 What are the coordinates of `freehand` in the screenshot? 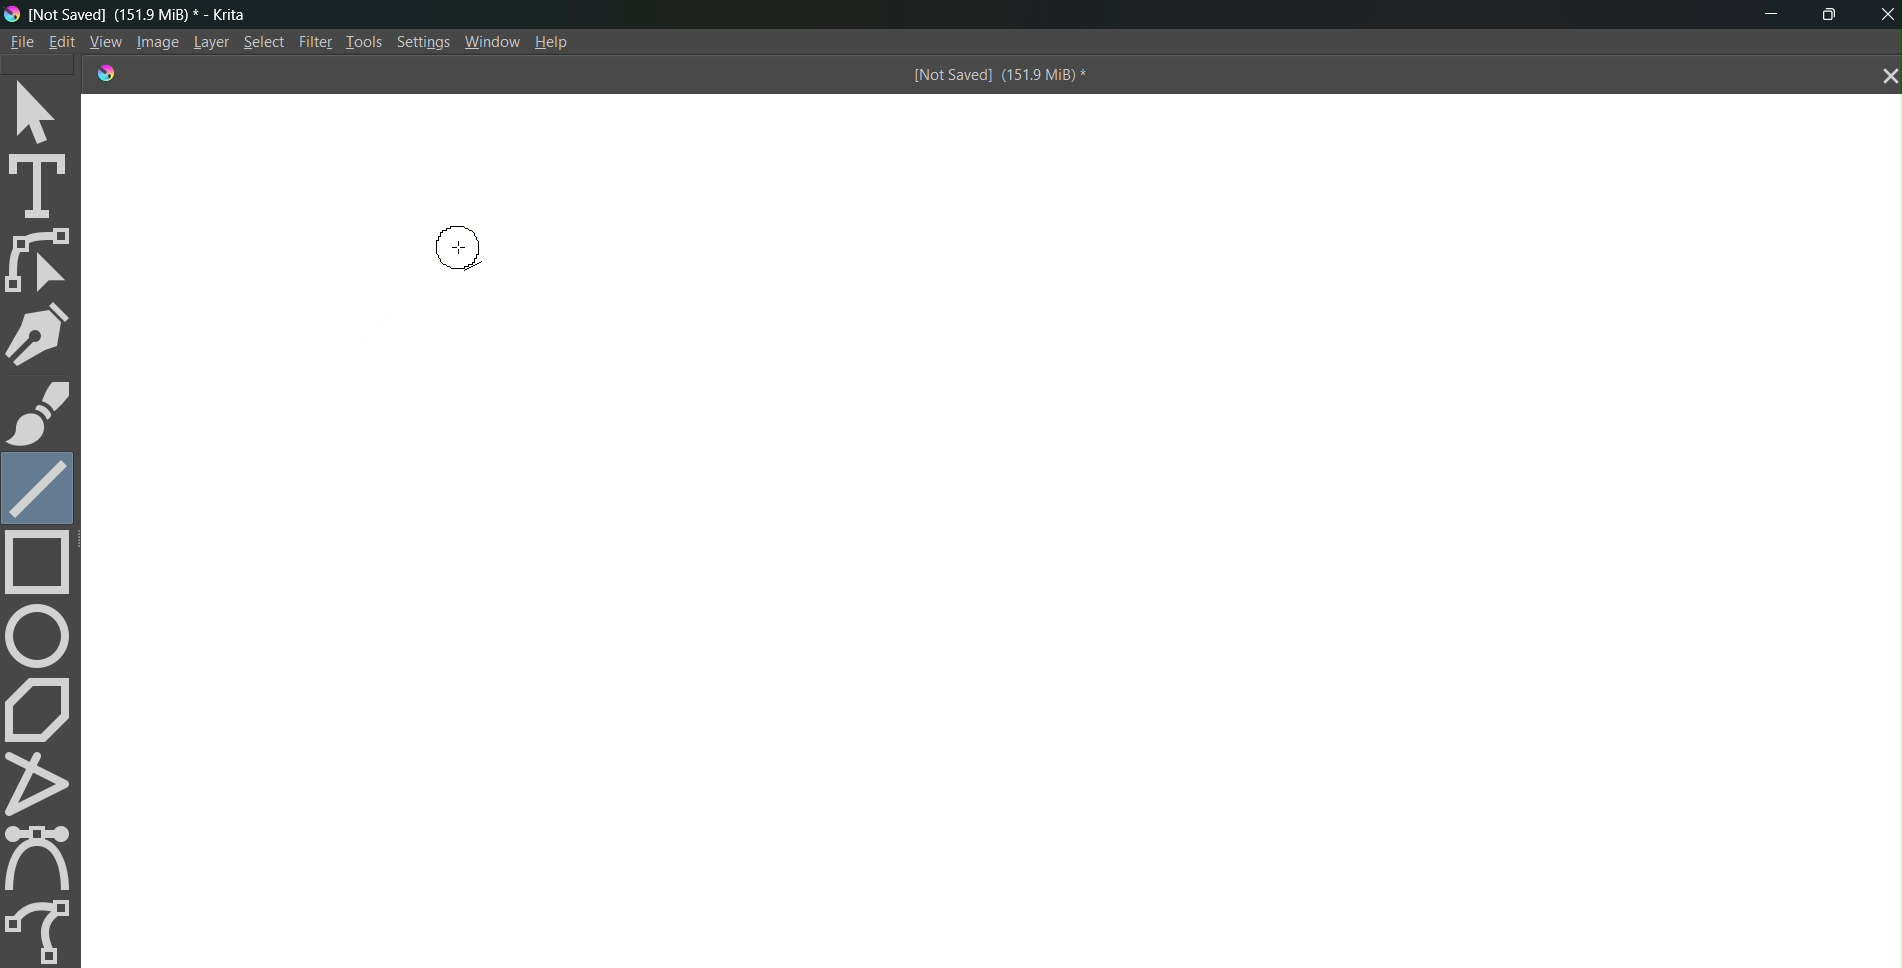 It's located at (42, 928).